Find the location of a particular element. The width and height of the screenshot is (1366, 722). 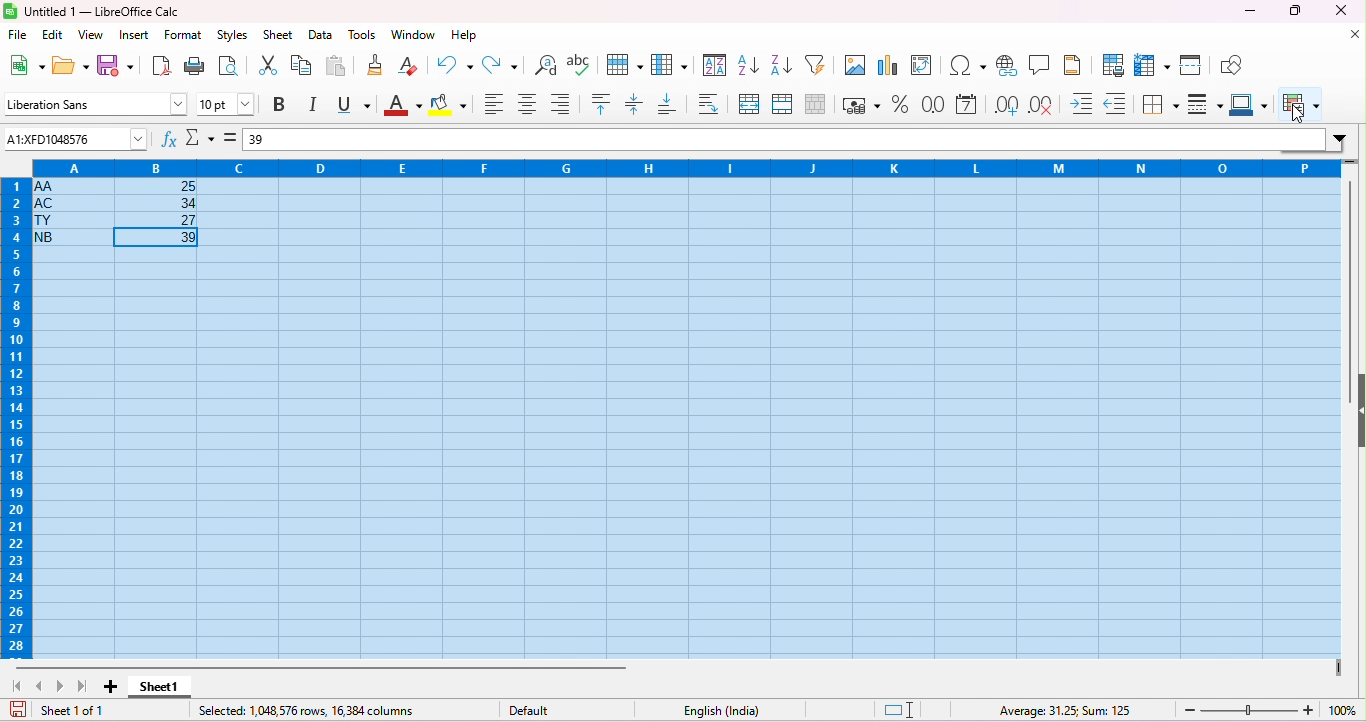

insert chart is located at coordinates (890, 64).